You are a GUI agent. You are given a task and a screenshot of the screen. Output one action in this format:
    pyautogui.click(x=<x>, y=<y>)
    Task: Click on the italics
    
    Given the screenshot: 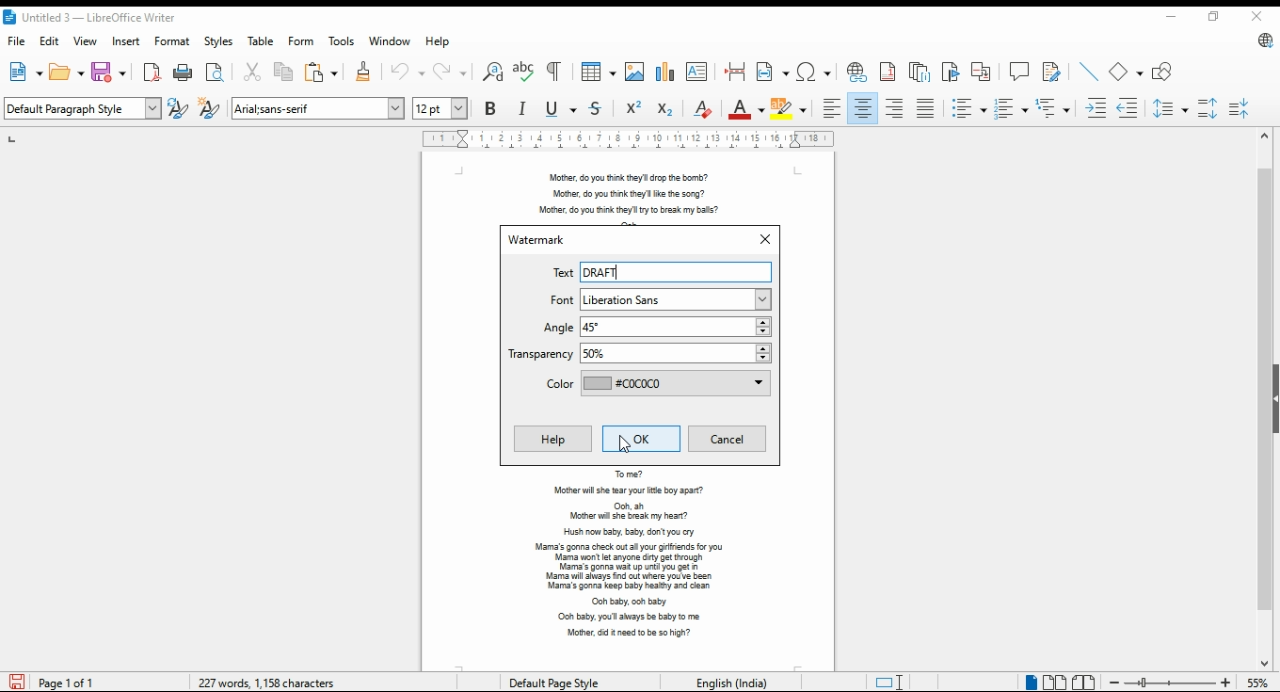 What is the action you would take?
    pyautogui.click(x=523, y=108)
    